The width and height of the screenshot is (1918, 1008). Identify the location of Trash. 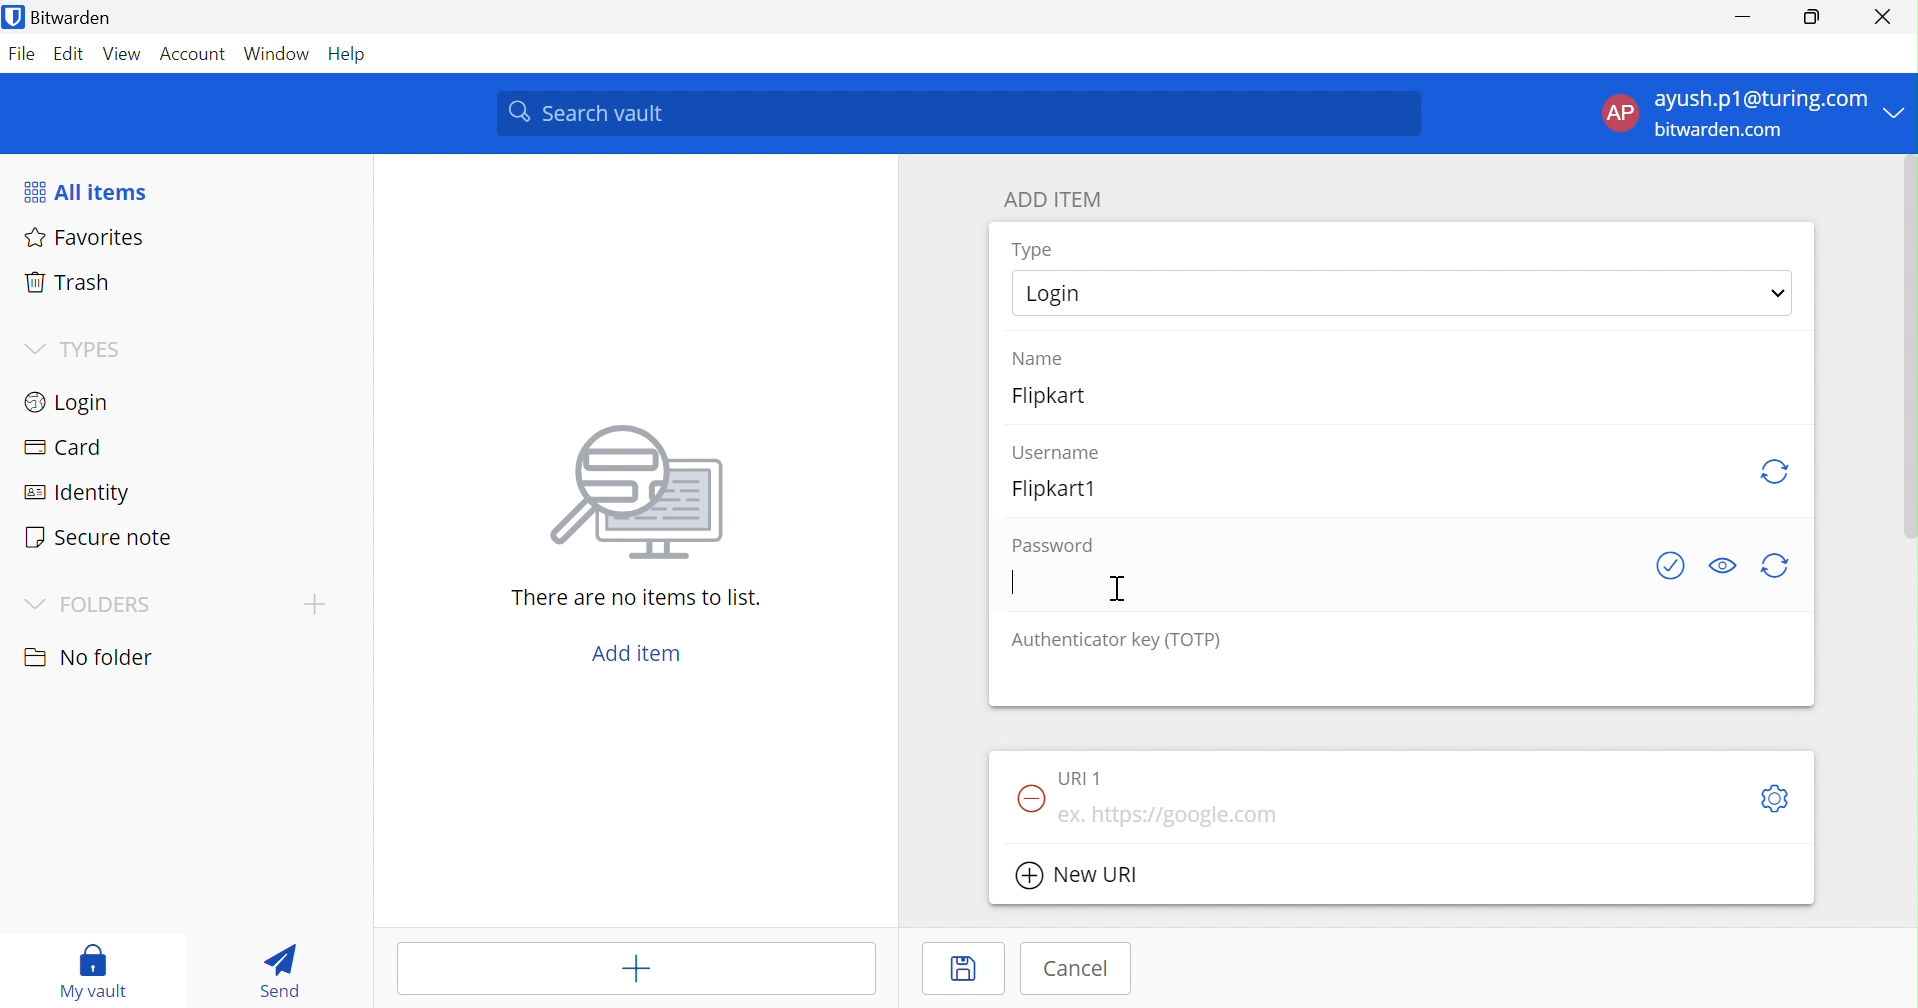
(63, 283).